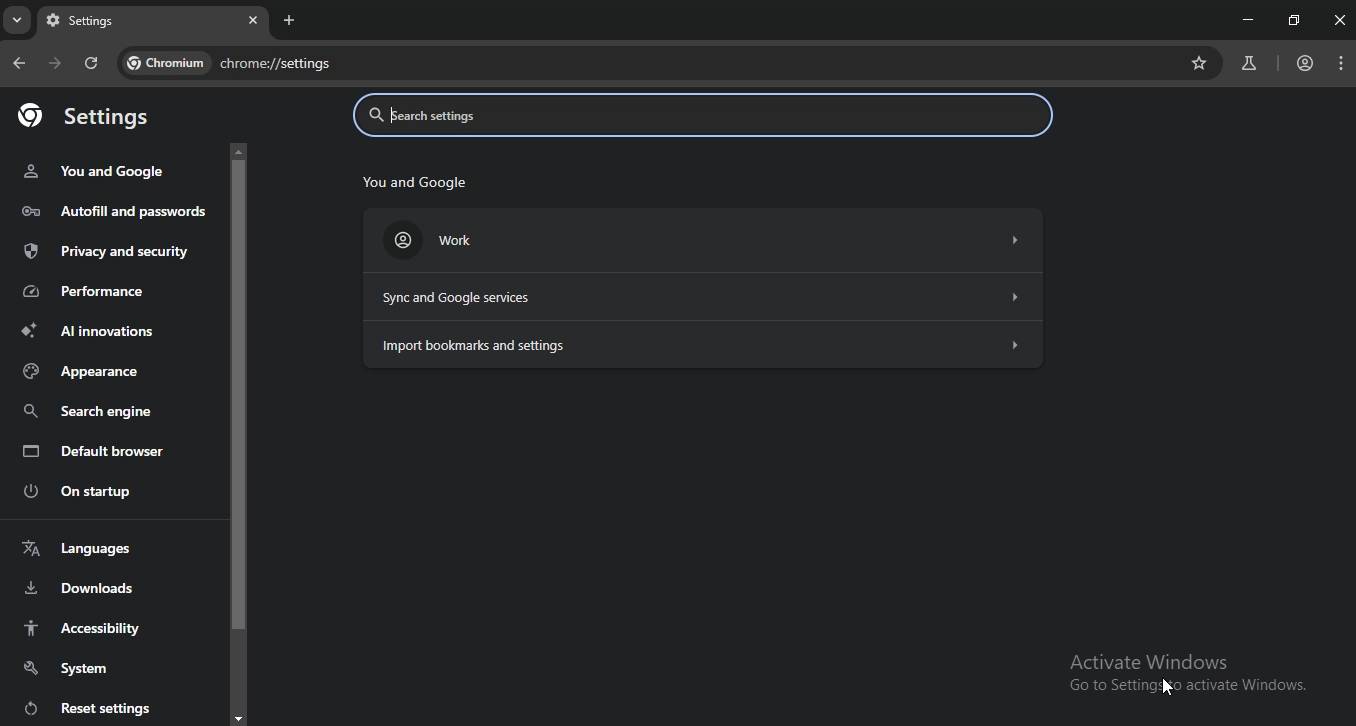  What do you see at coordinates (108, 211) in the screenshot?
I see `Autofill and passwor` at bounding box center [108, 211].